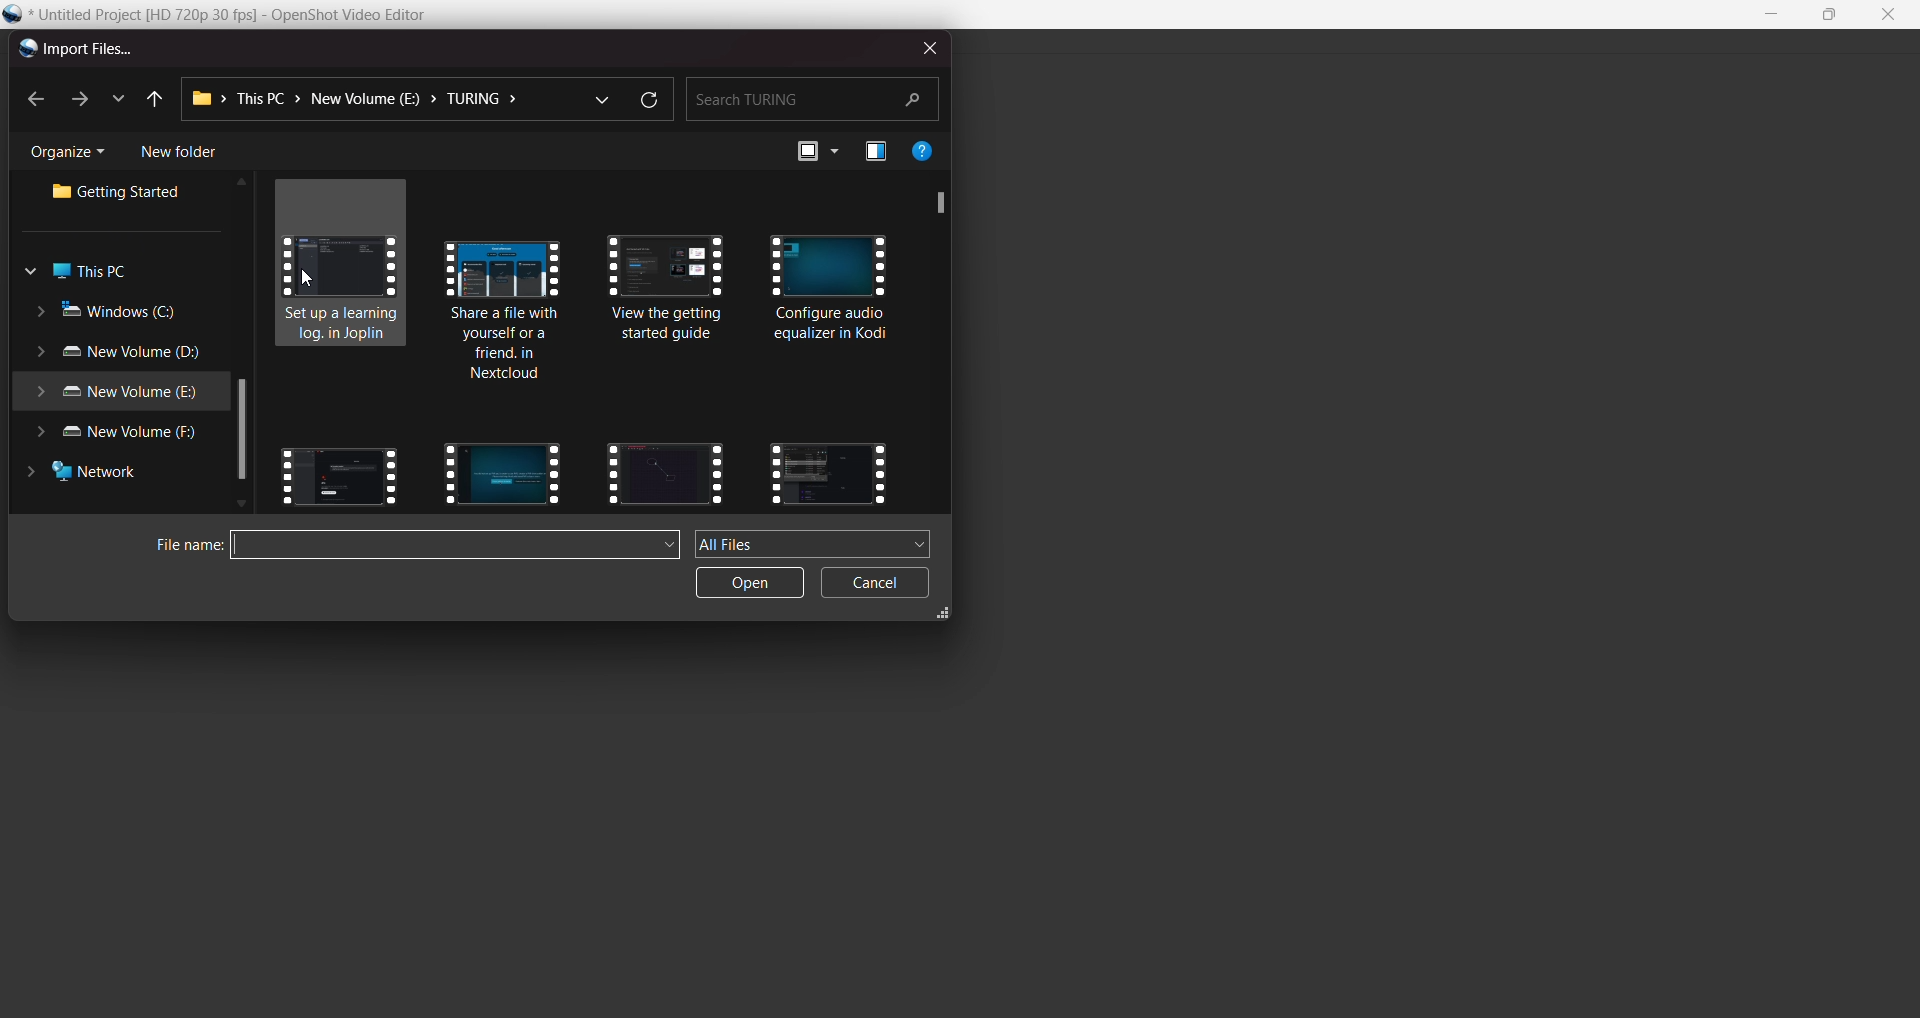 Image resolution: width=1920 pixels, height=1018 pixels. What do you see at coordinates (1832, 16) in the screenshot?
I see `maximise` at bounding box center [1832, 16].